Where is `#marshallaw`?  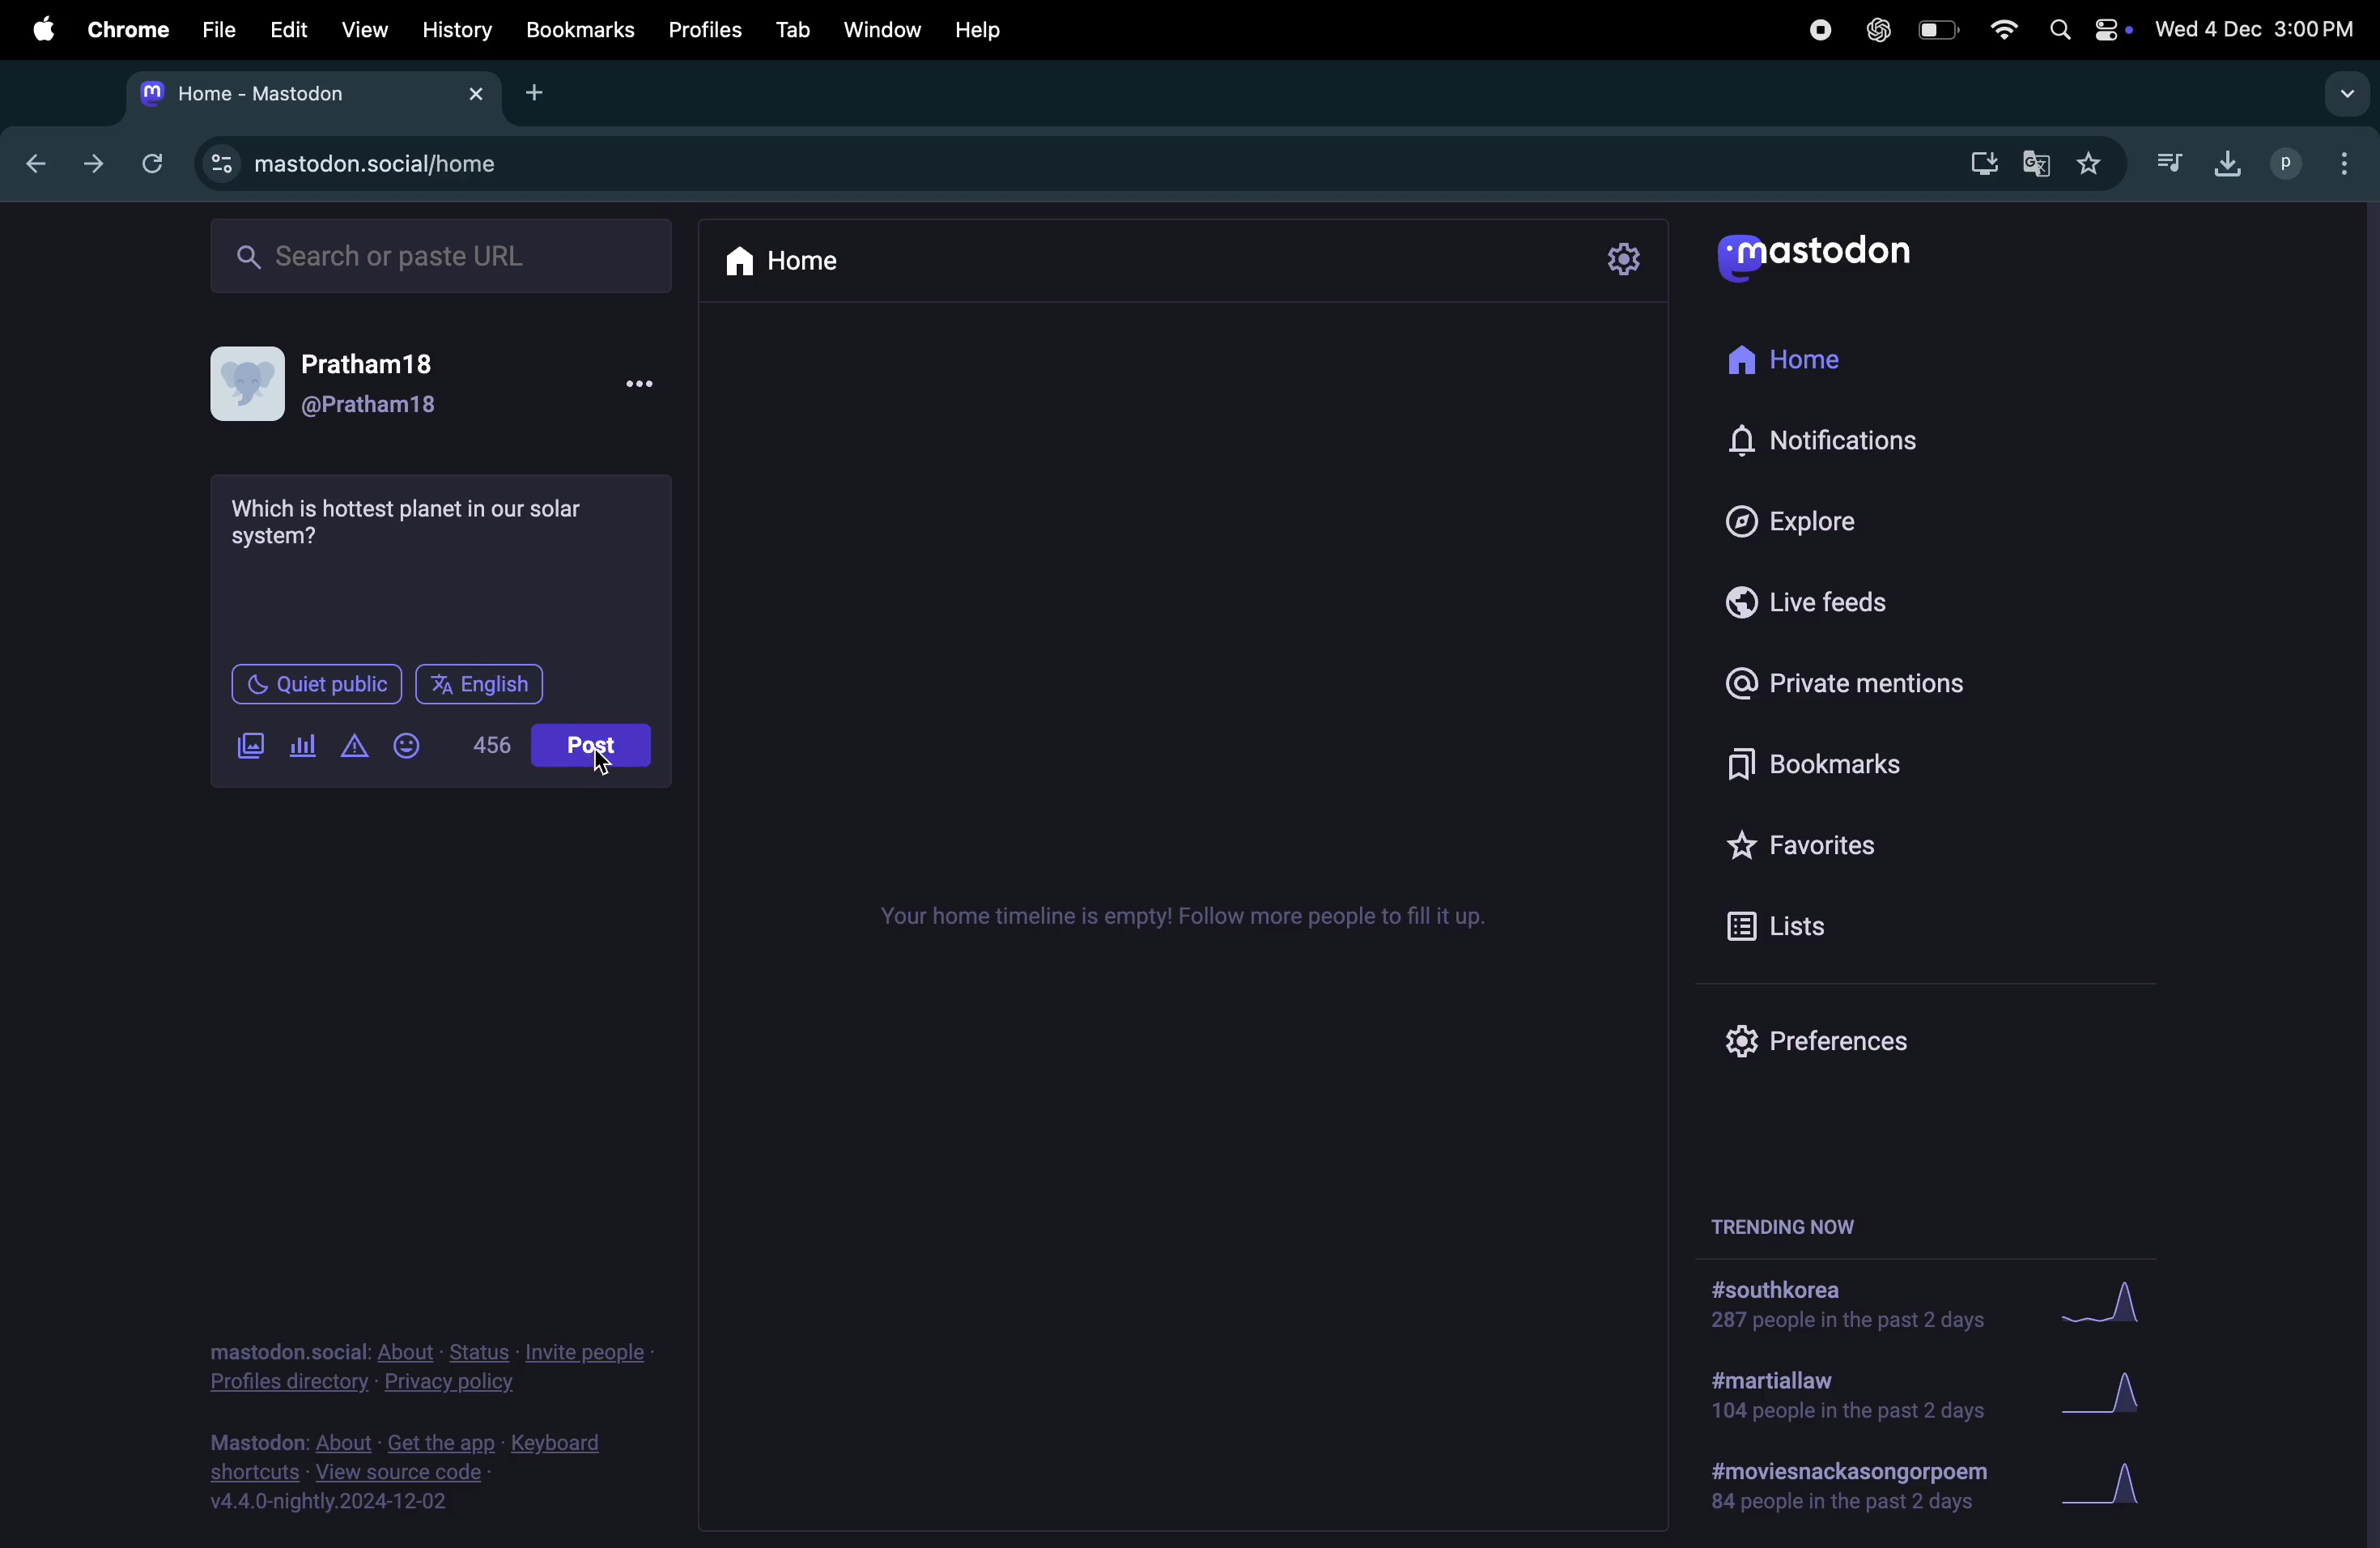 #marshallaw is located at coordinates (1848, 1397).